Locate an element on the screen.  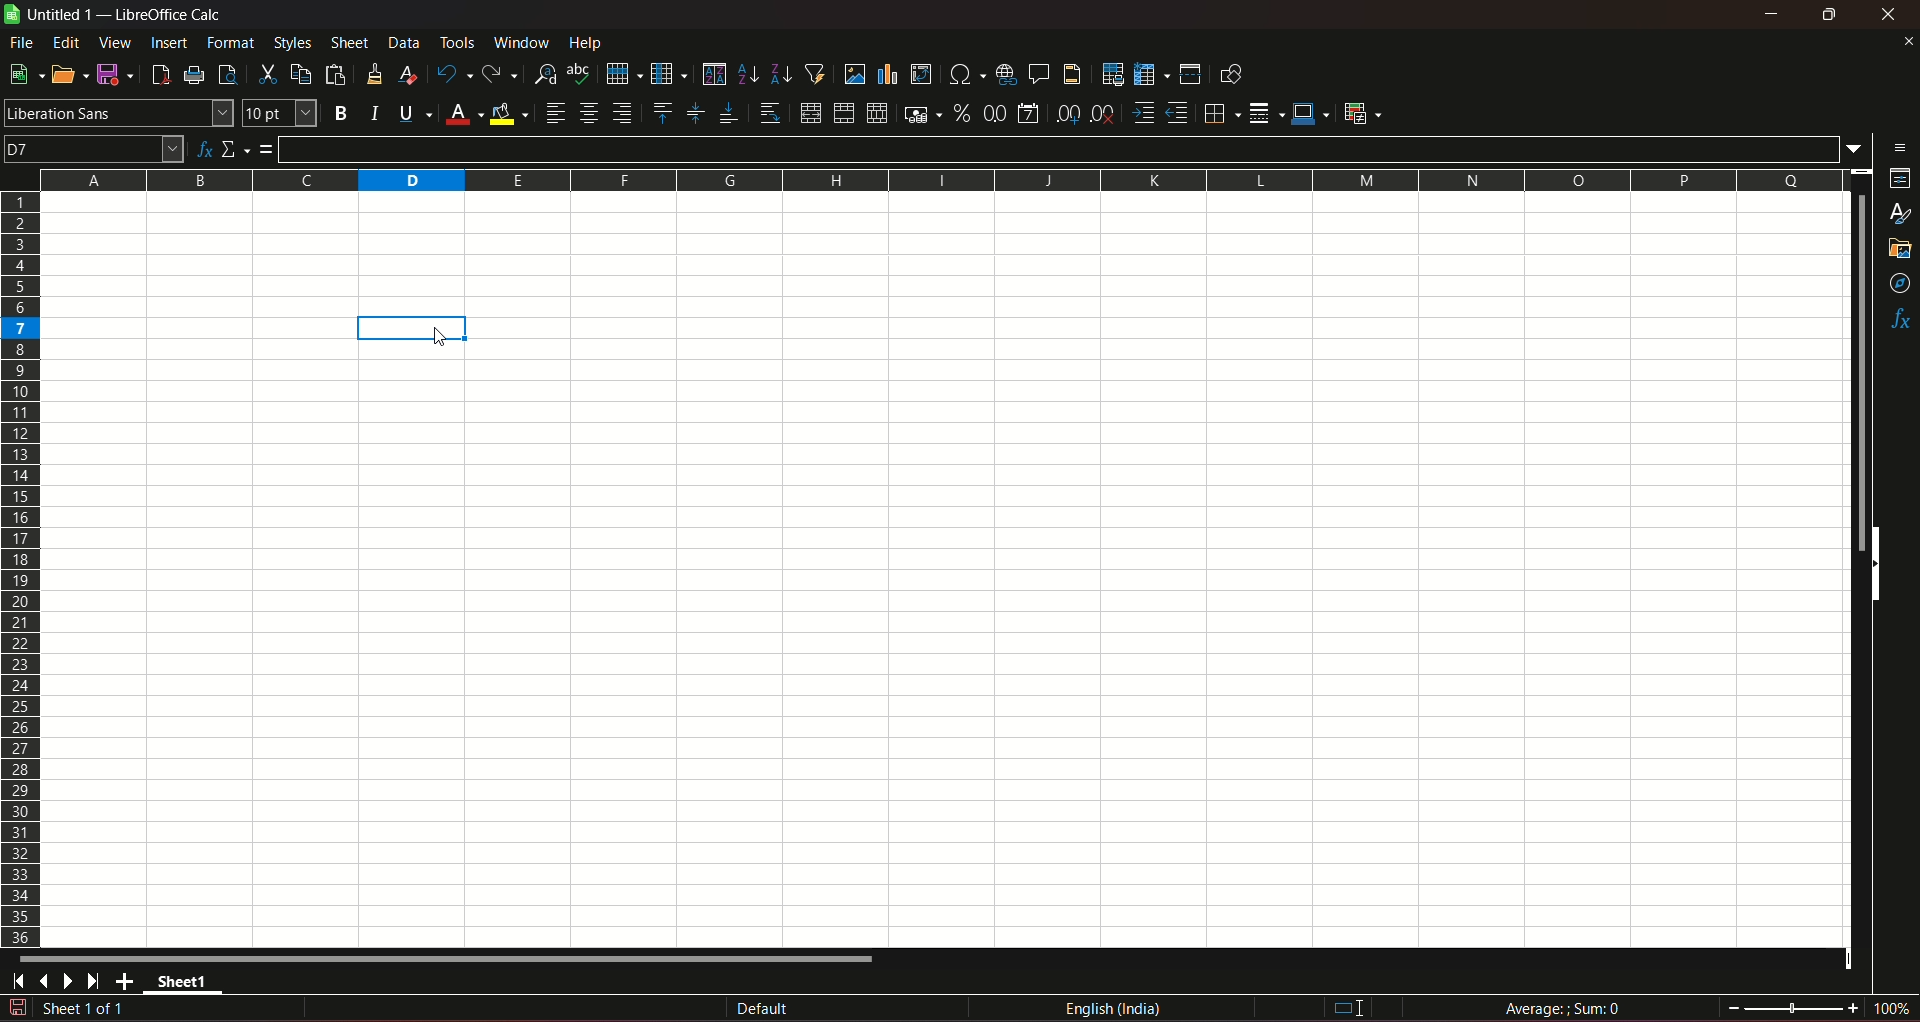
insert special character is located at coordinates (964, 72).